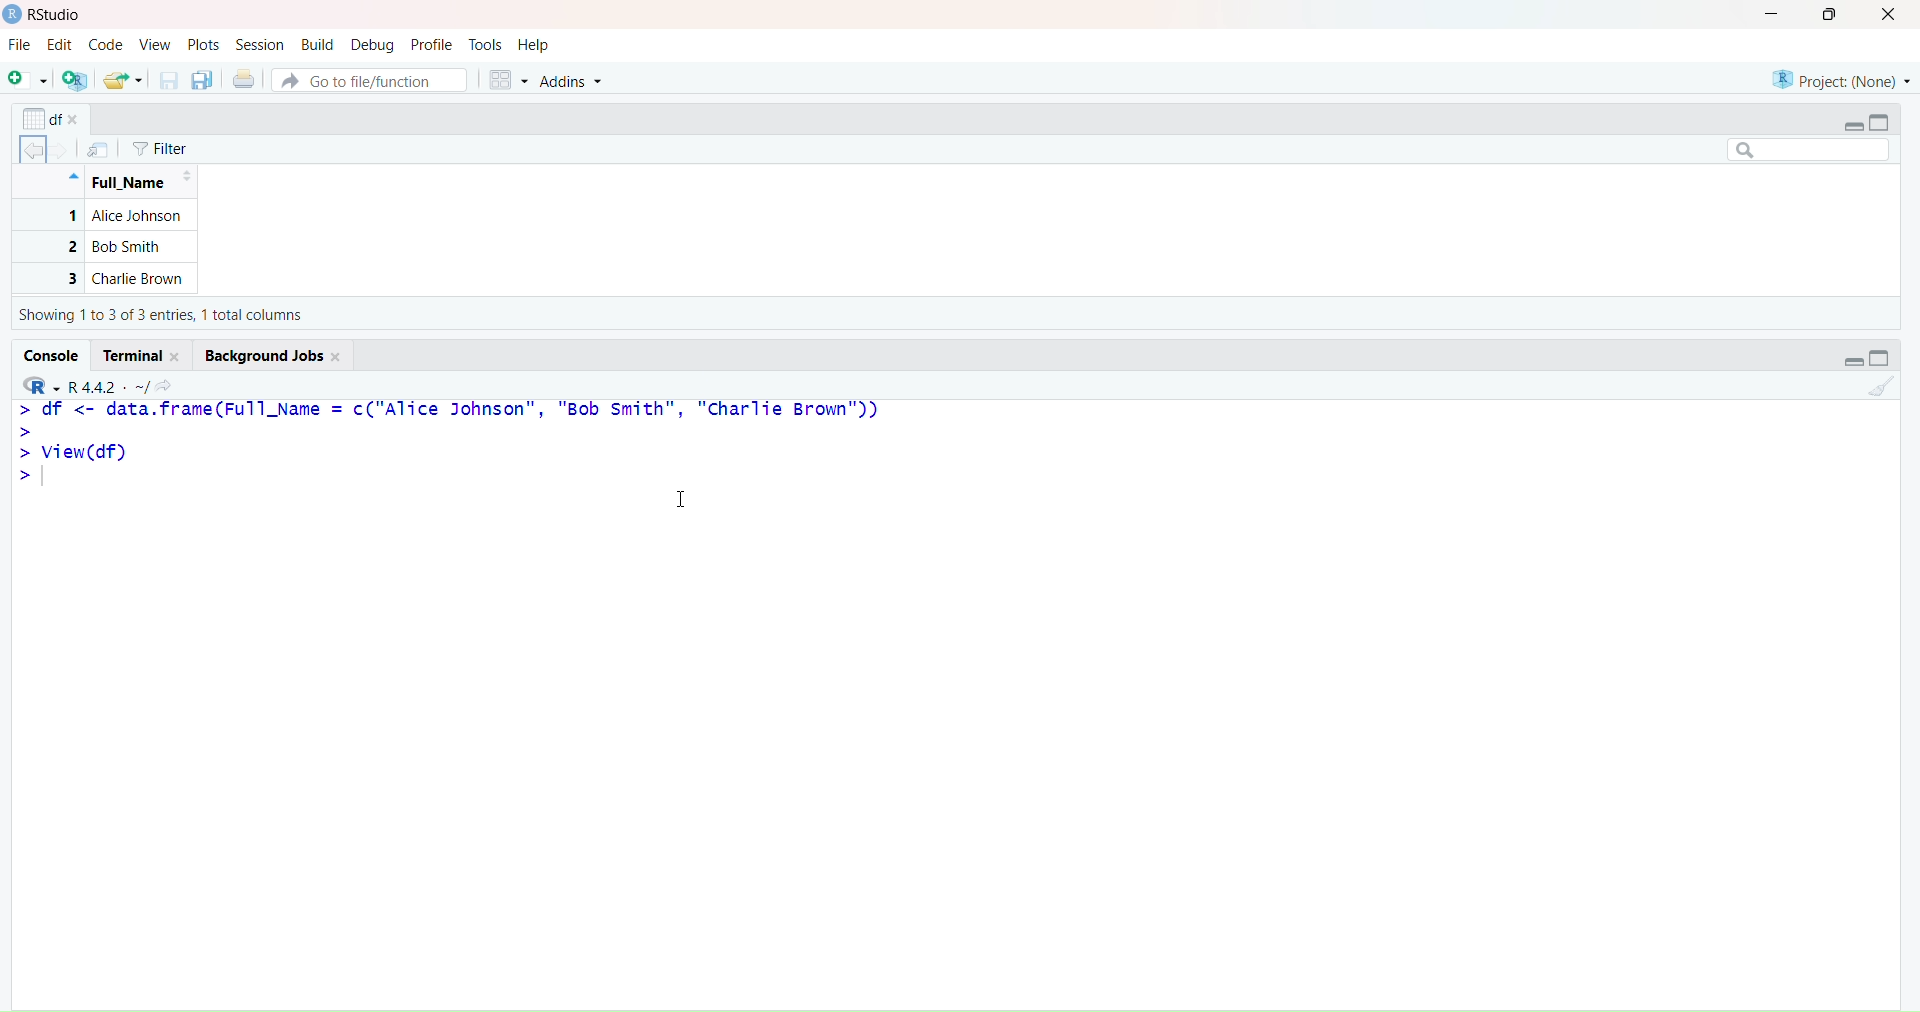  Describe the element at coordinates (534, 43) in the screenshot. I see `Help` at that location.